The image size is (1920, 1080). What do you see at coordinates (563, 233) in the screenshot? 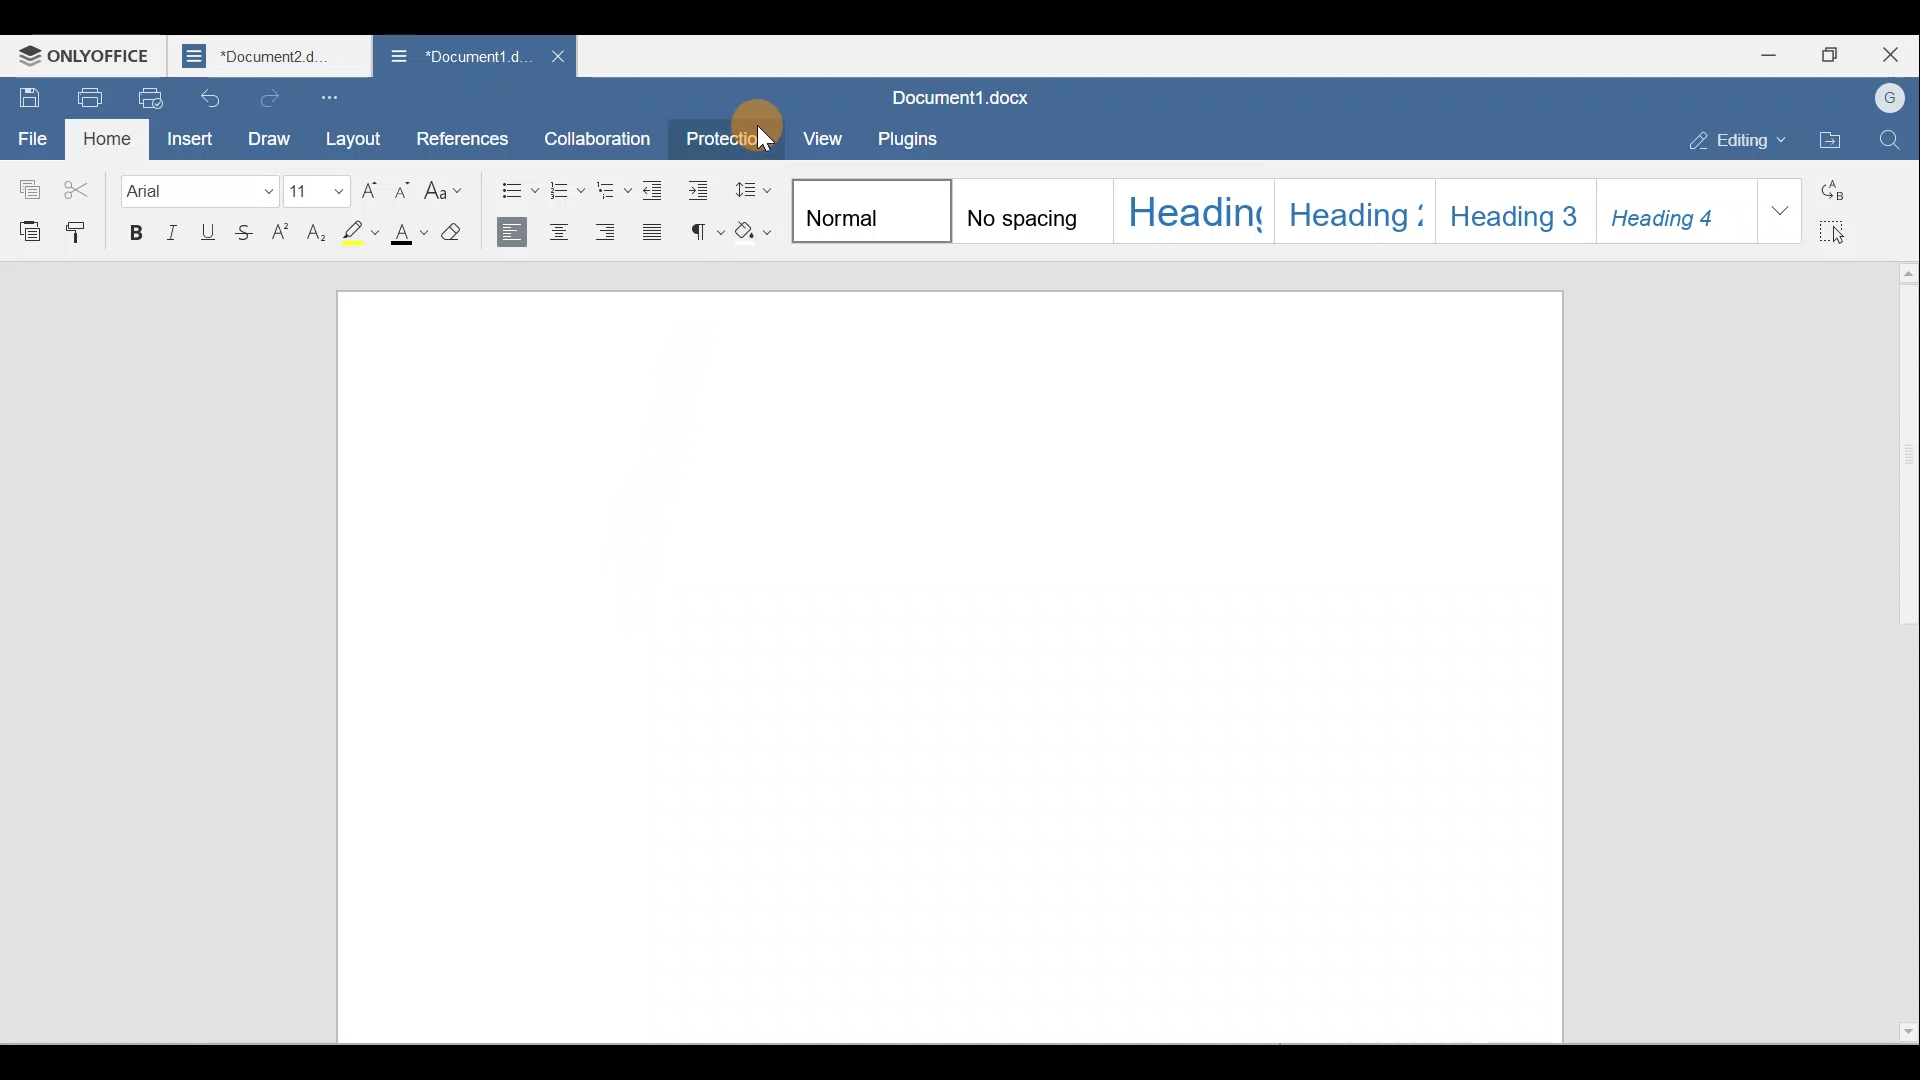
I see `Align center` at bounding box center [563, 233].